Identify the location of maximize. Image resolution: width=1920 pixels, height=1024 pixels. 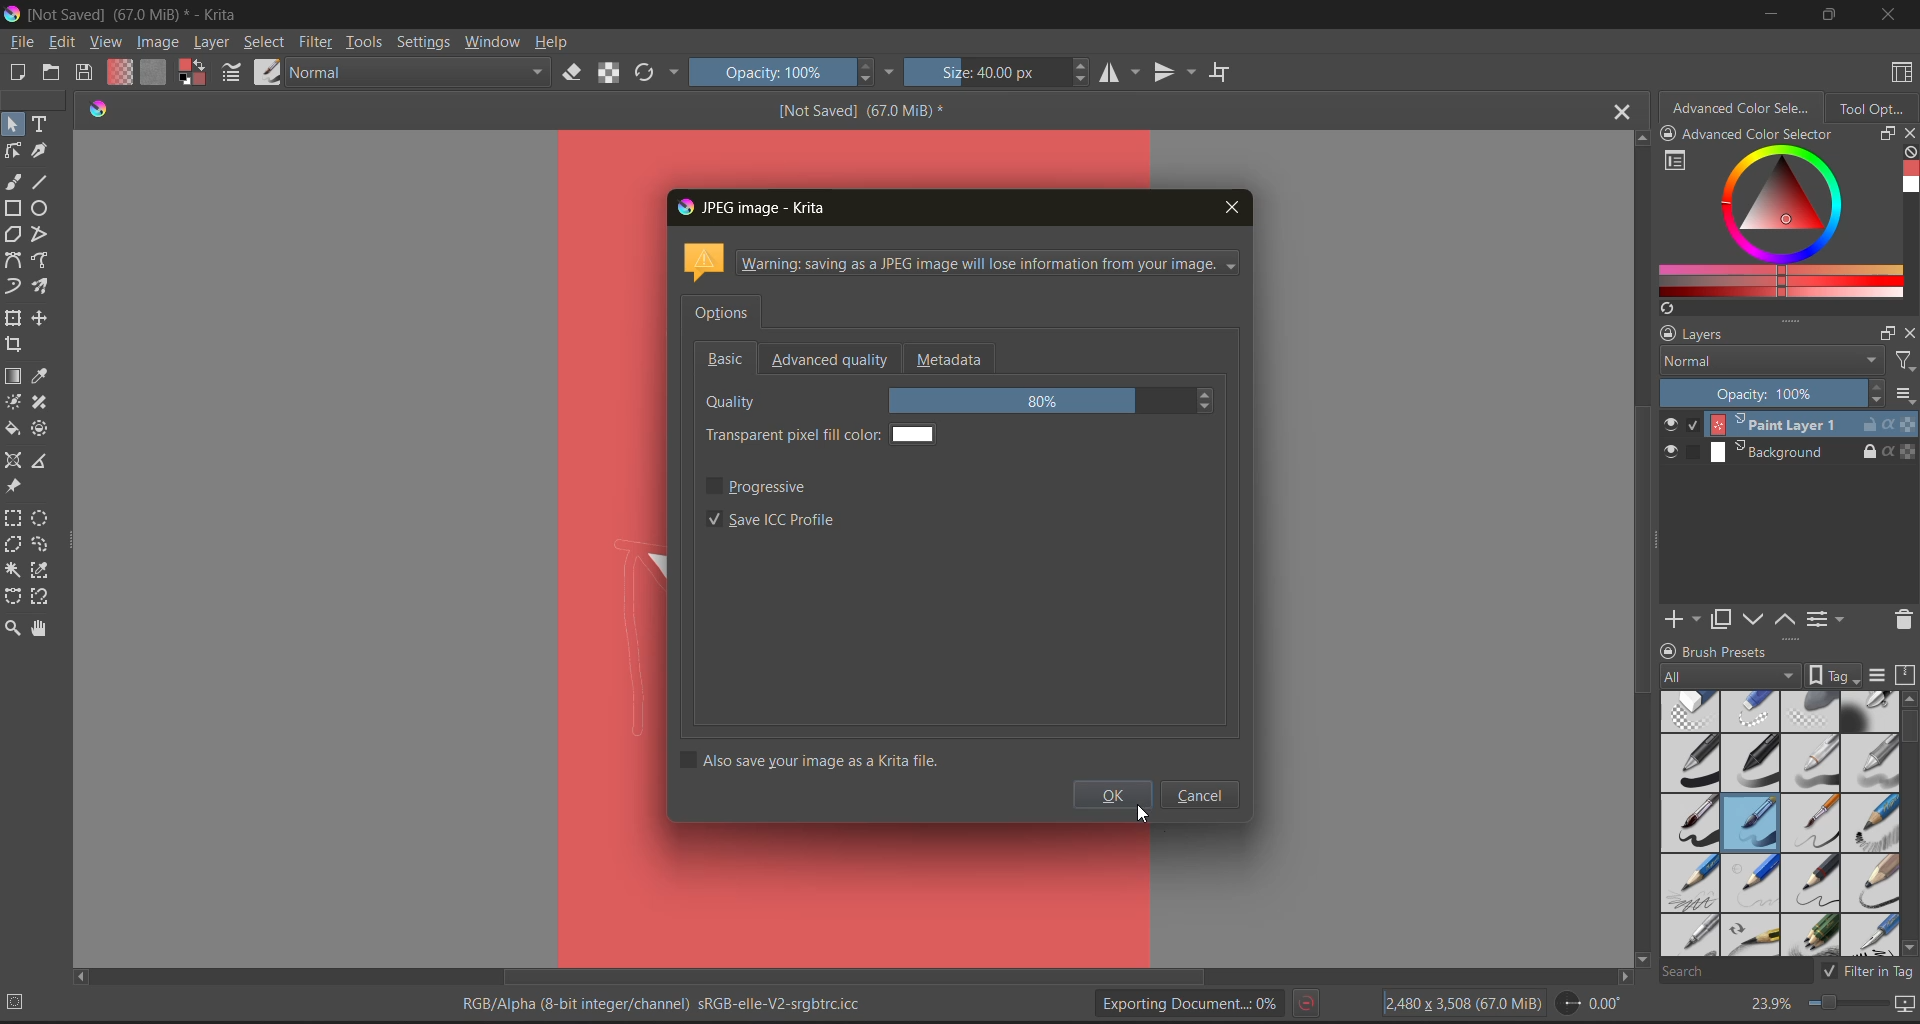
(1828, 13).